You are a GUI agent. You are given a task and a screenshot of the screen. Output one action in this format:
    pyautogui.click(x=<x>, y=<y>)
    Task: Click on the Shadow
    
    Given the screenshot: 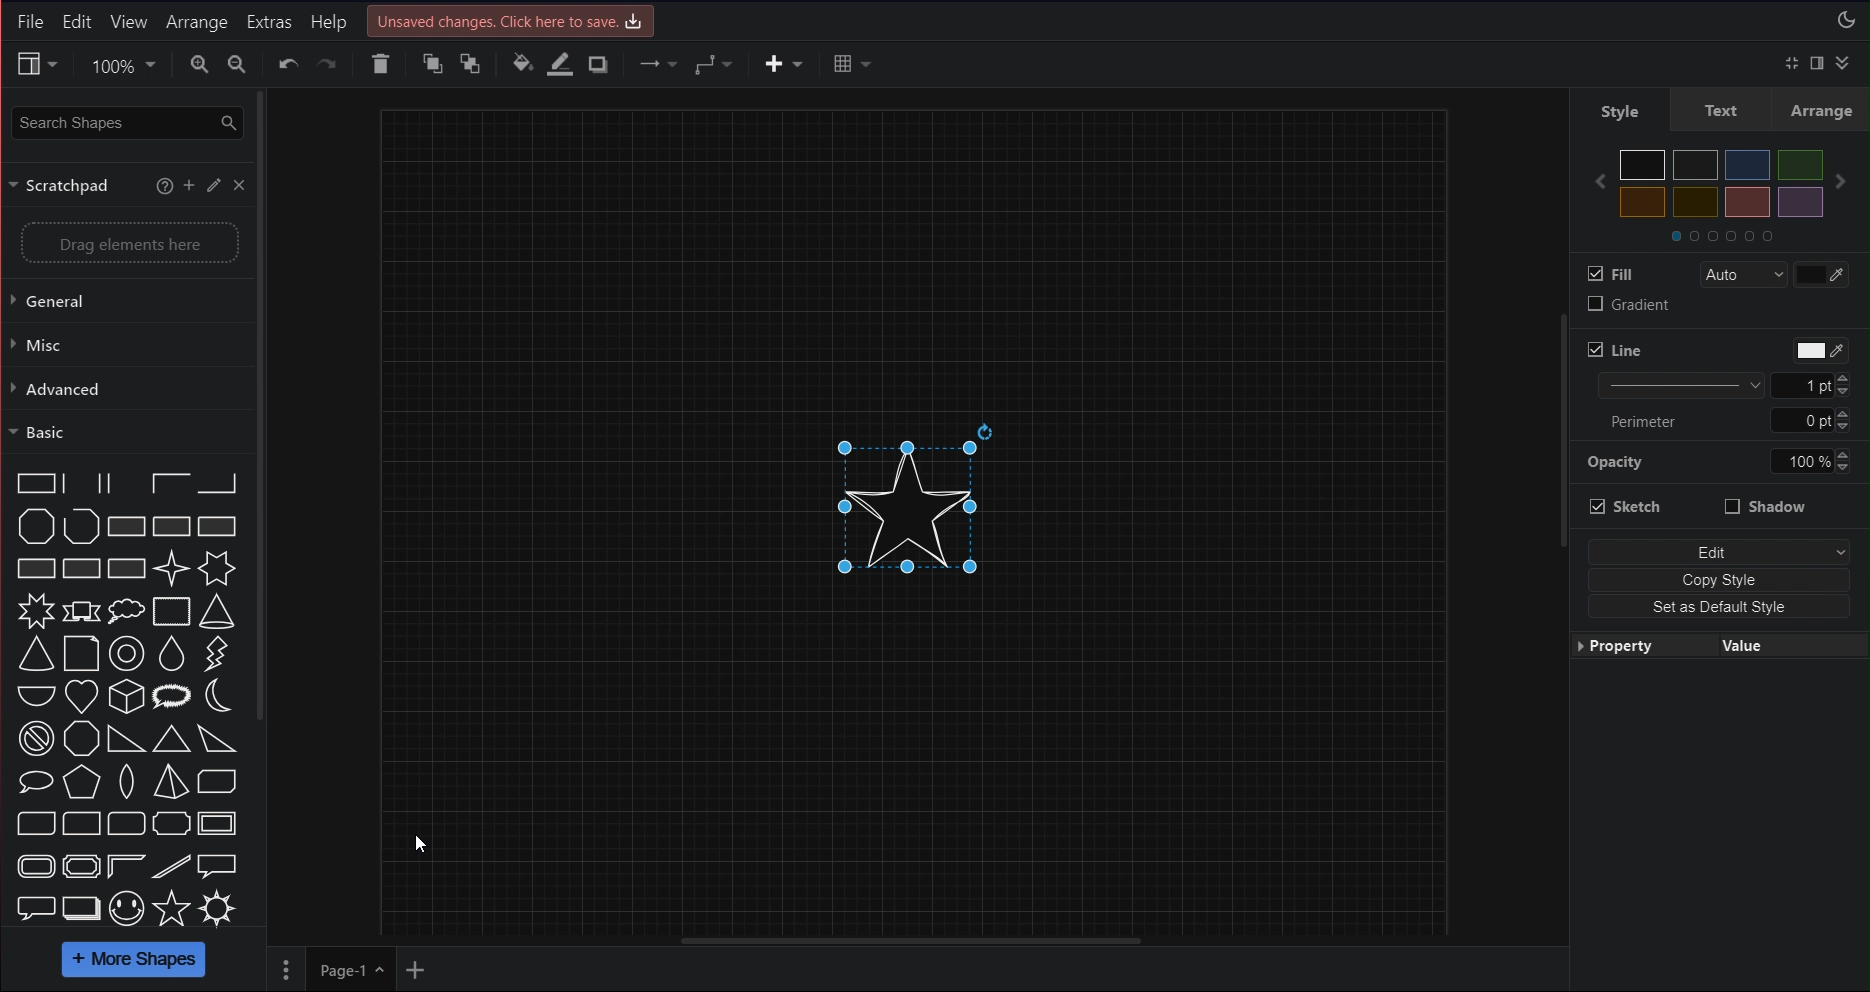 What is the action you would take?
    pyautogui.click(x=1766, y=506)
    